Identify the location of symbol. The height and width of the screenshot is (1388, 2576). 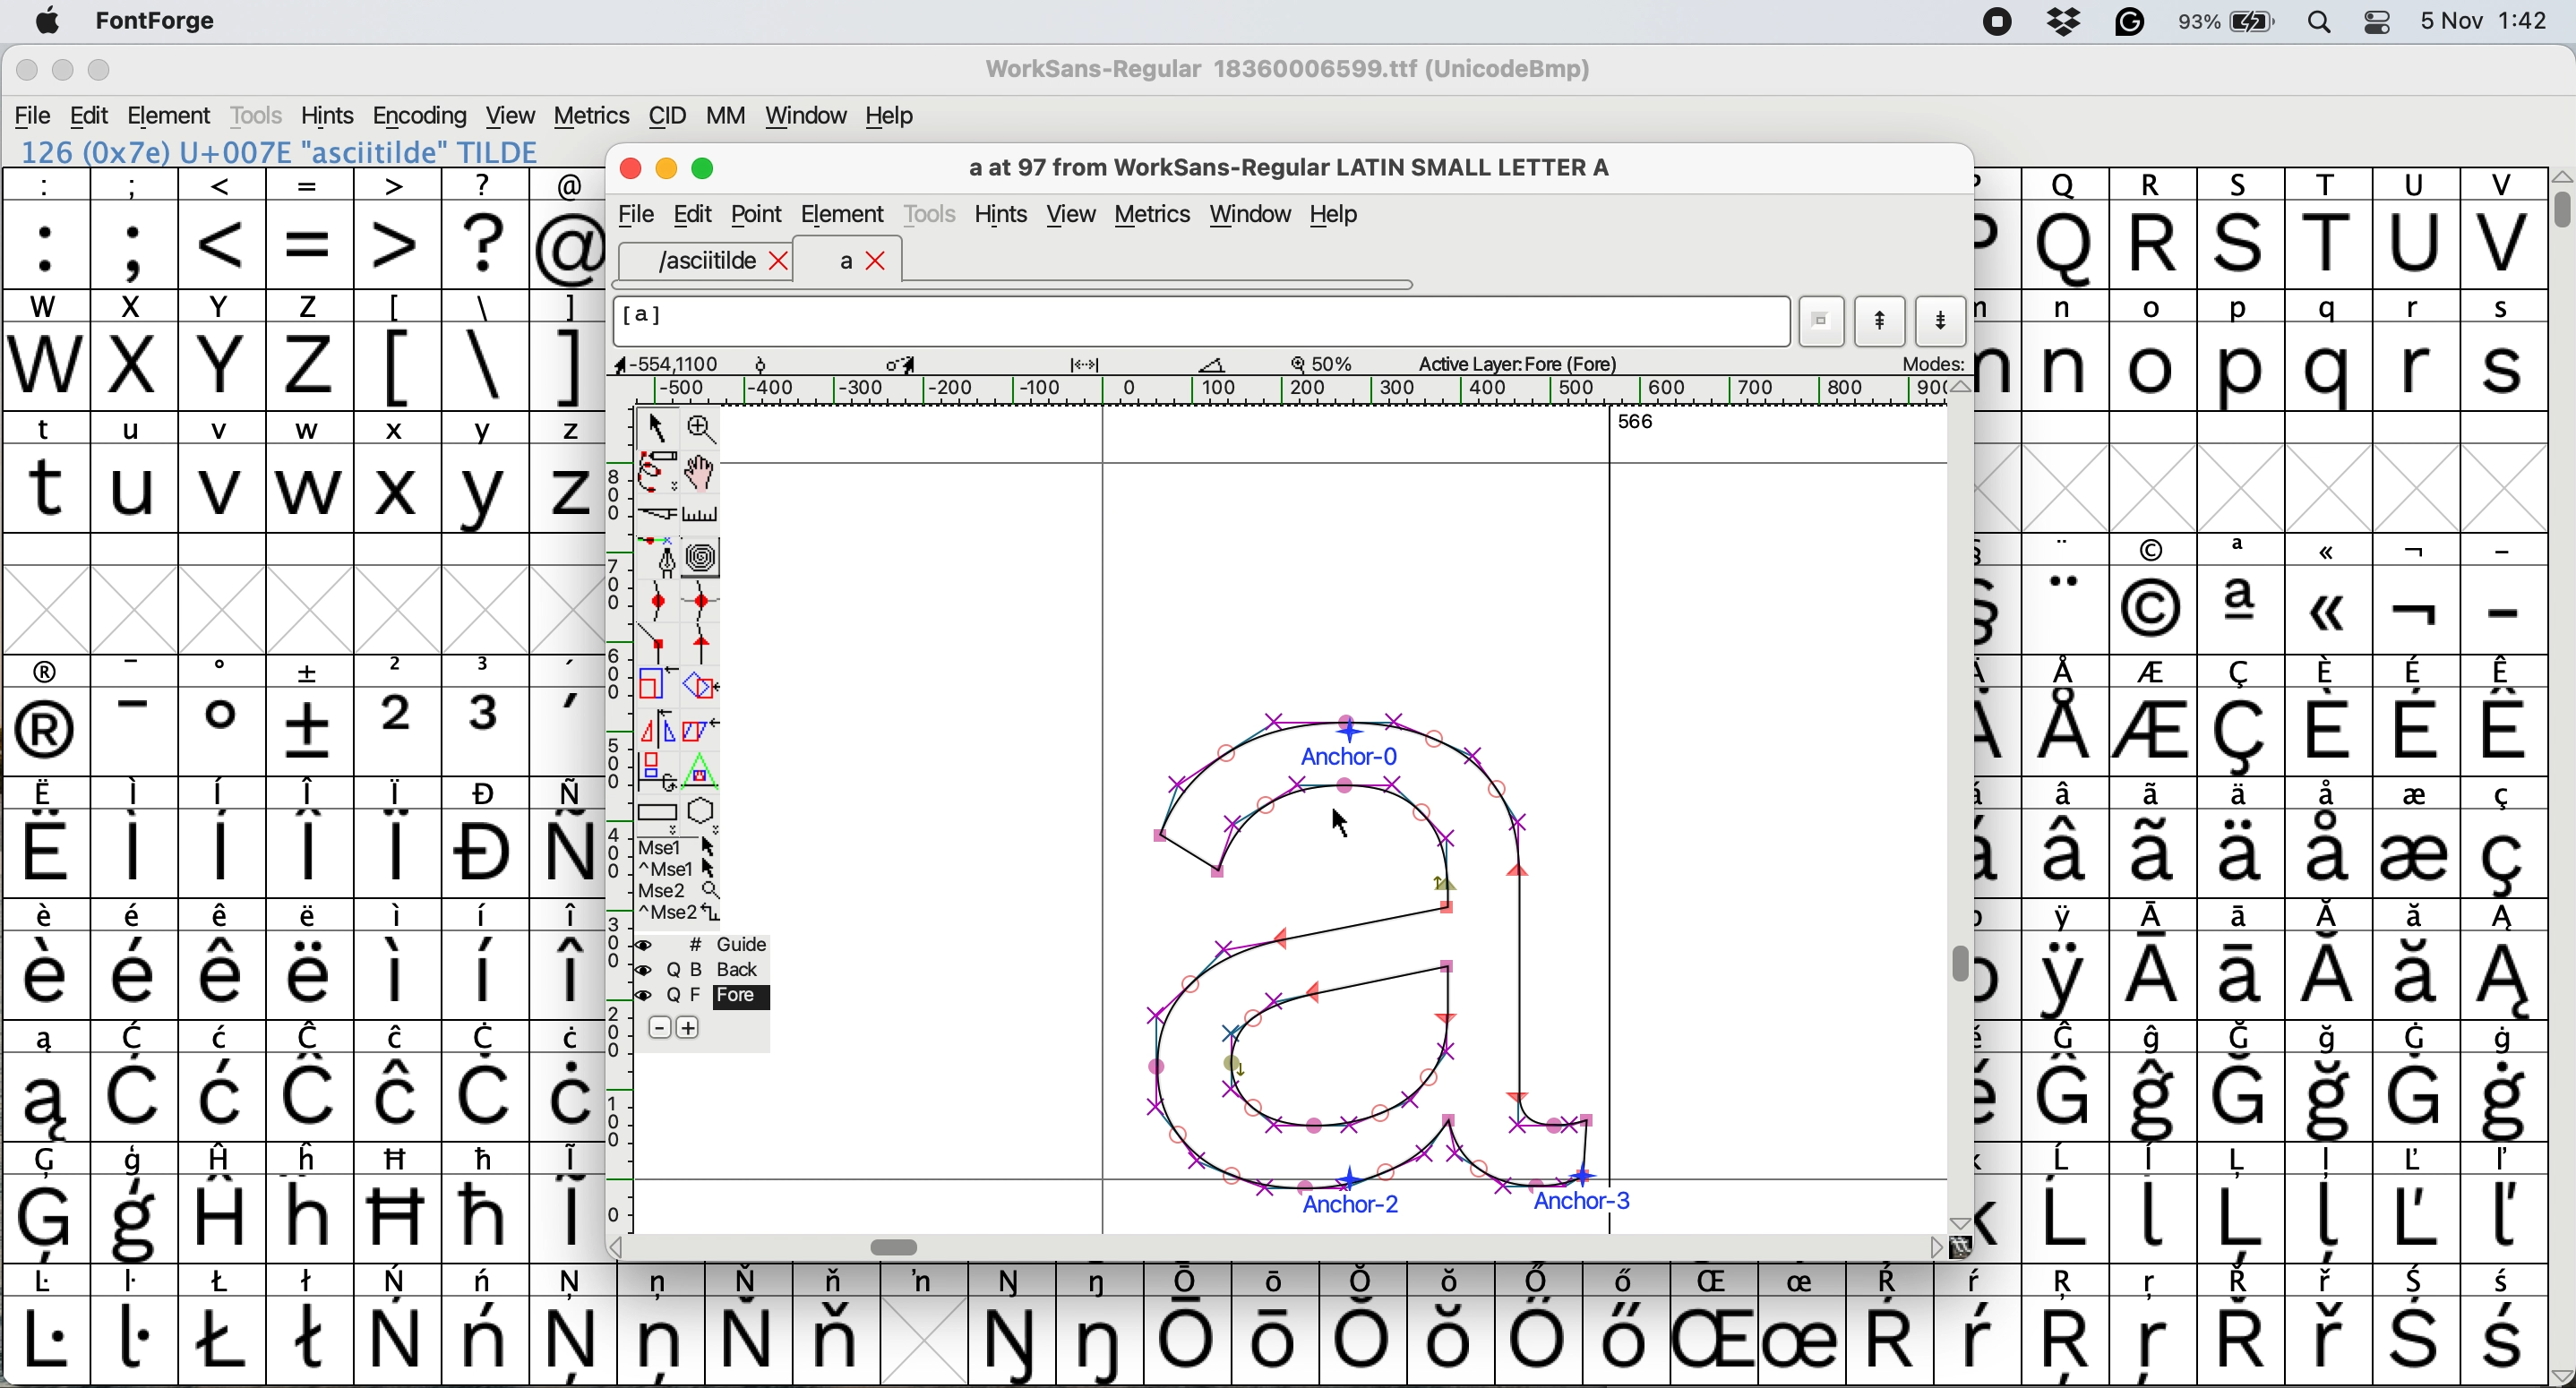
(2331, 1326).